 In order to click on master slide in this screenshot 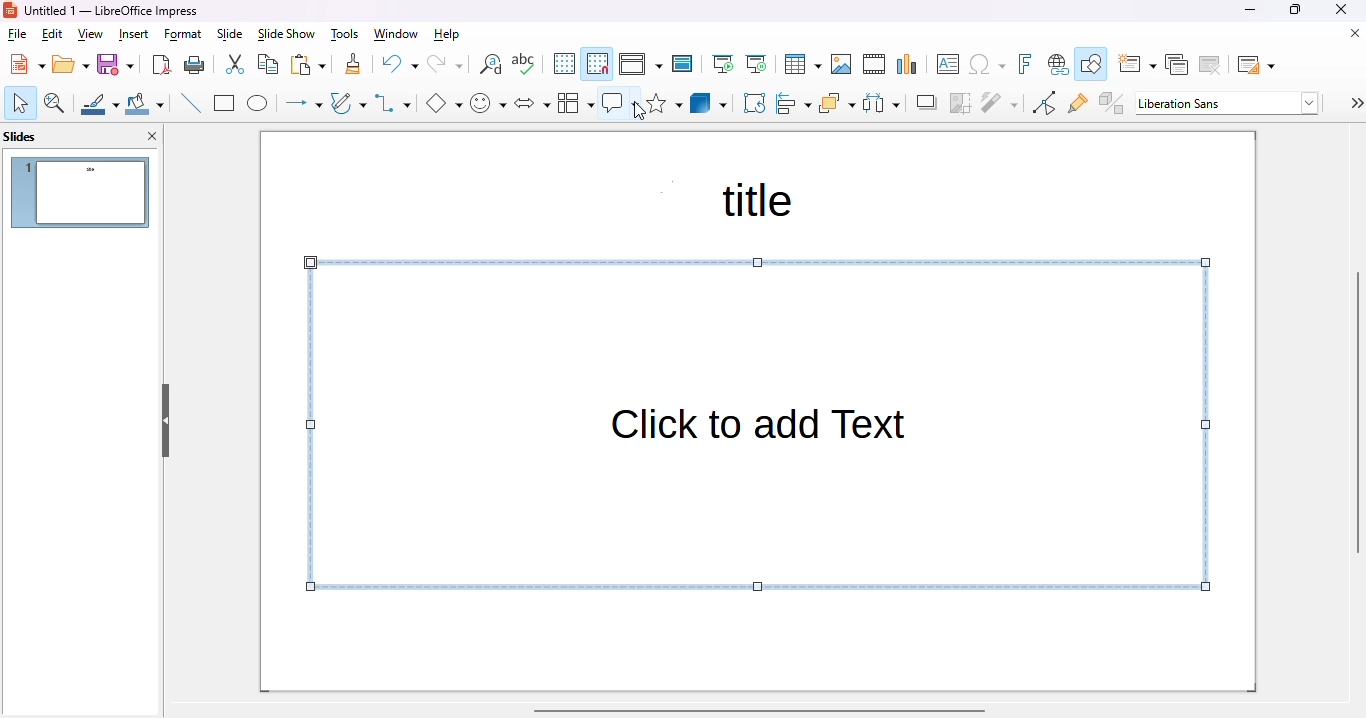, I will do `click(683, 64)`.